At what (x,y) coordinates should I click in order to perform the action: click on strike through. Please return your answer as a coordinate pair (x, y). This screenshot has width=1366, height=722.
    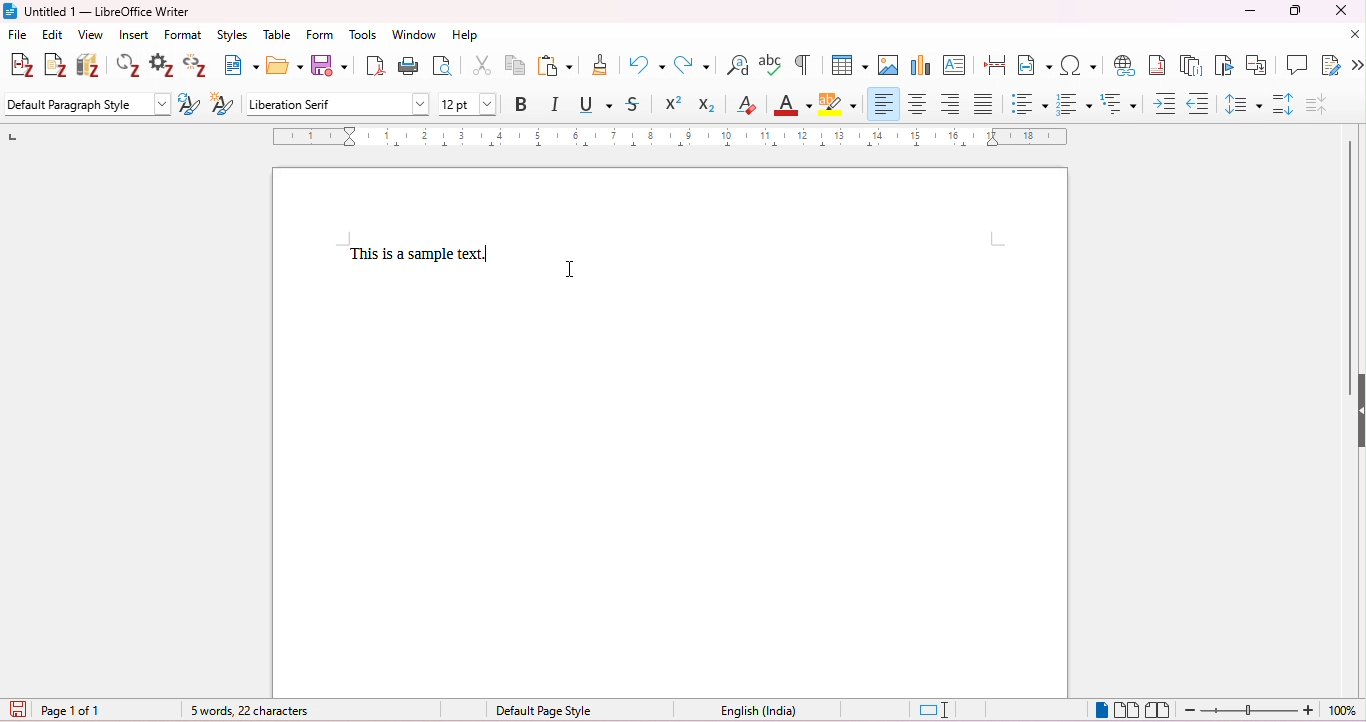
    Looking at the image, I should click on (633, 104).